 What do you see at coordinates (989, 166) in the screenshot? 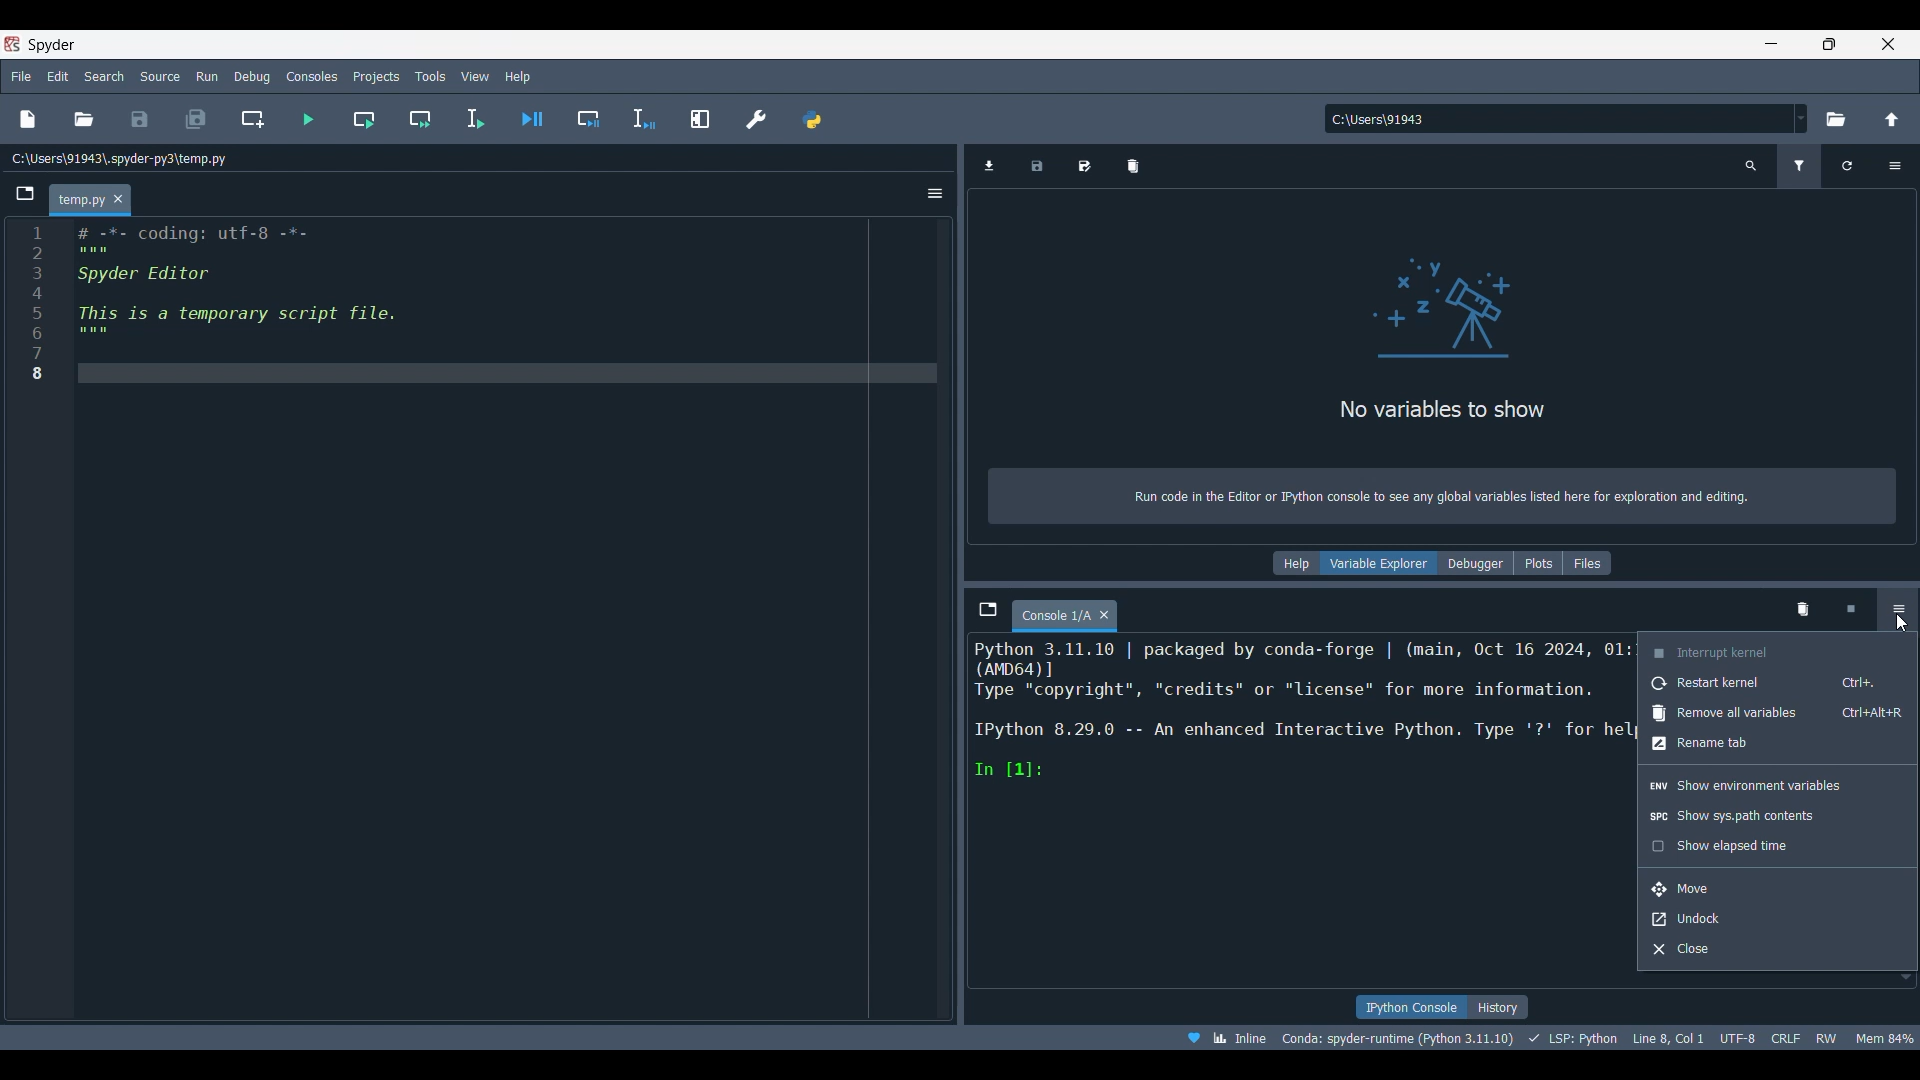
I see `Import data` at bounding box center [989, 166].